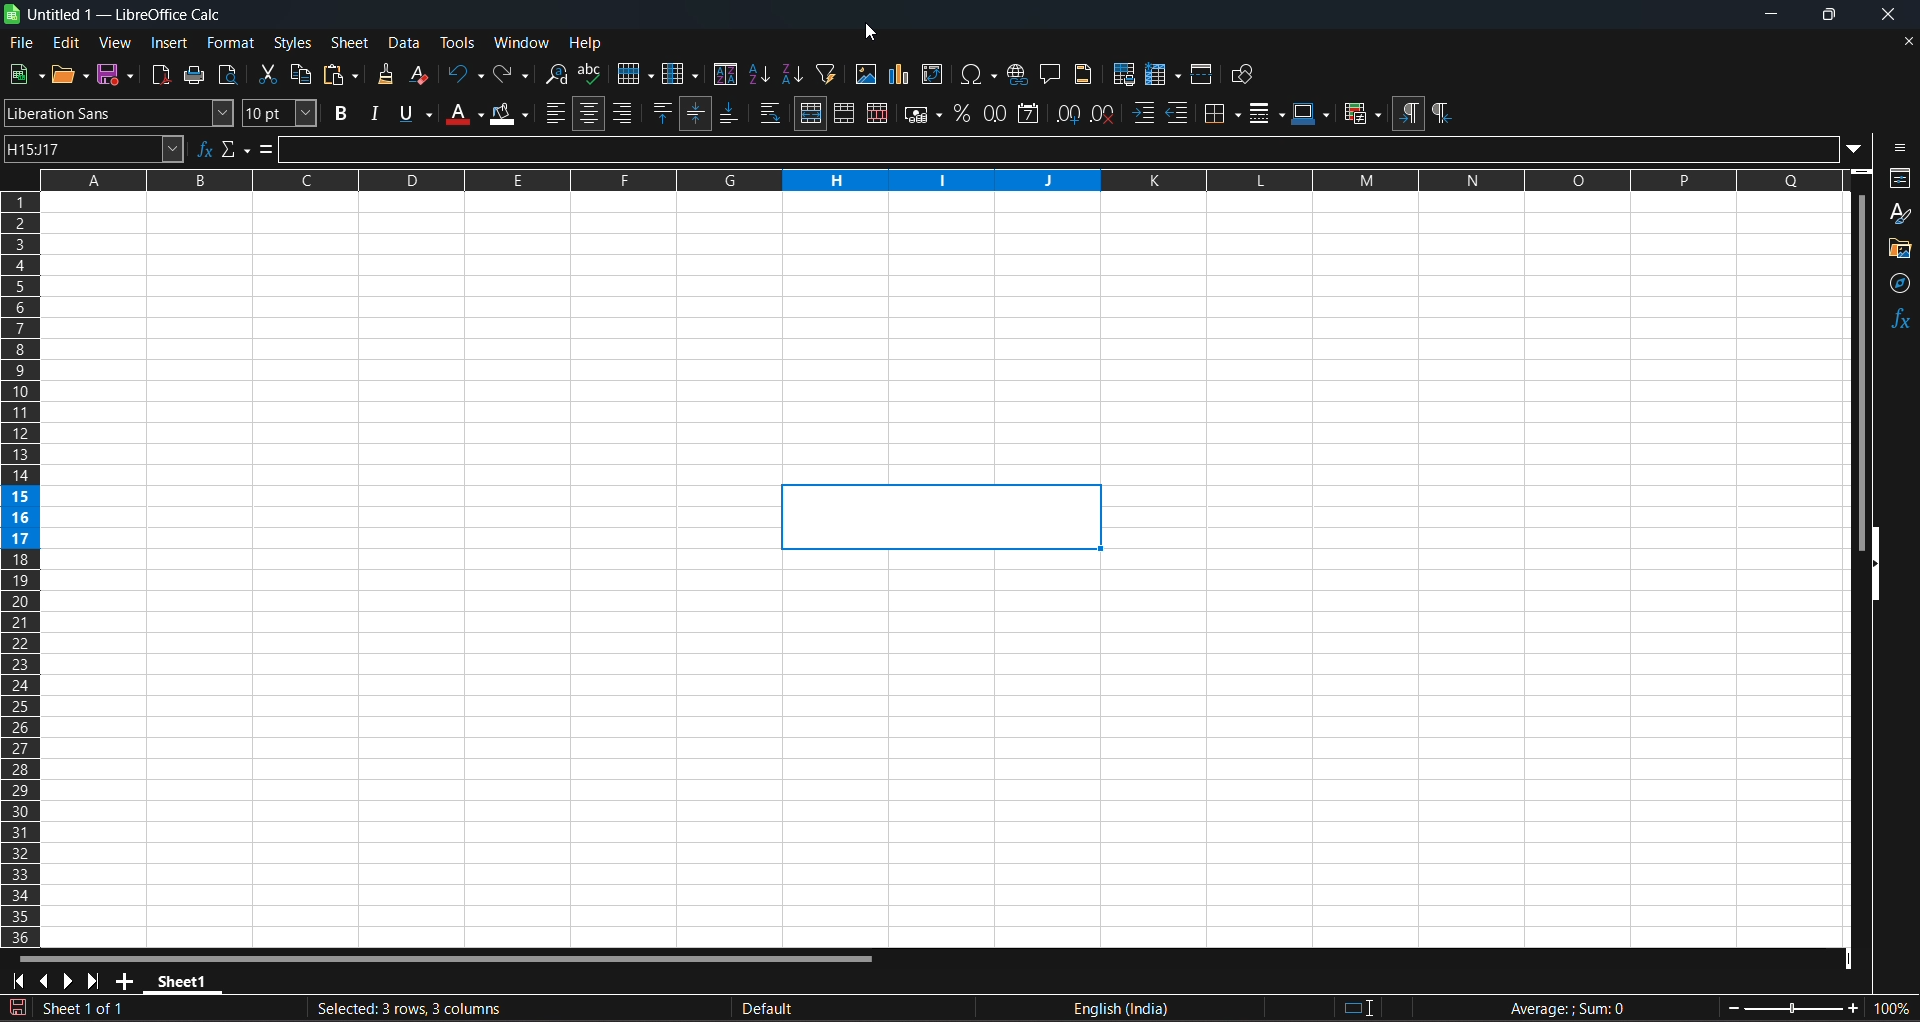 This screenshot has height=1022, width=1920. Describe the element at coordinates (462, 114) in the screenshot. I see `font color` at that location.